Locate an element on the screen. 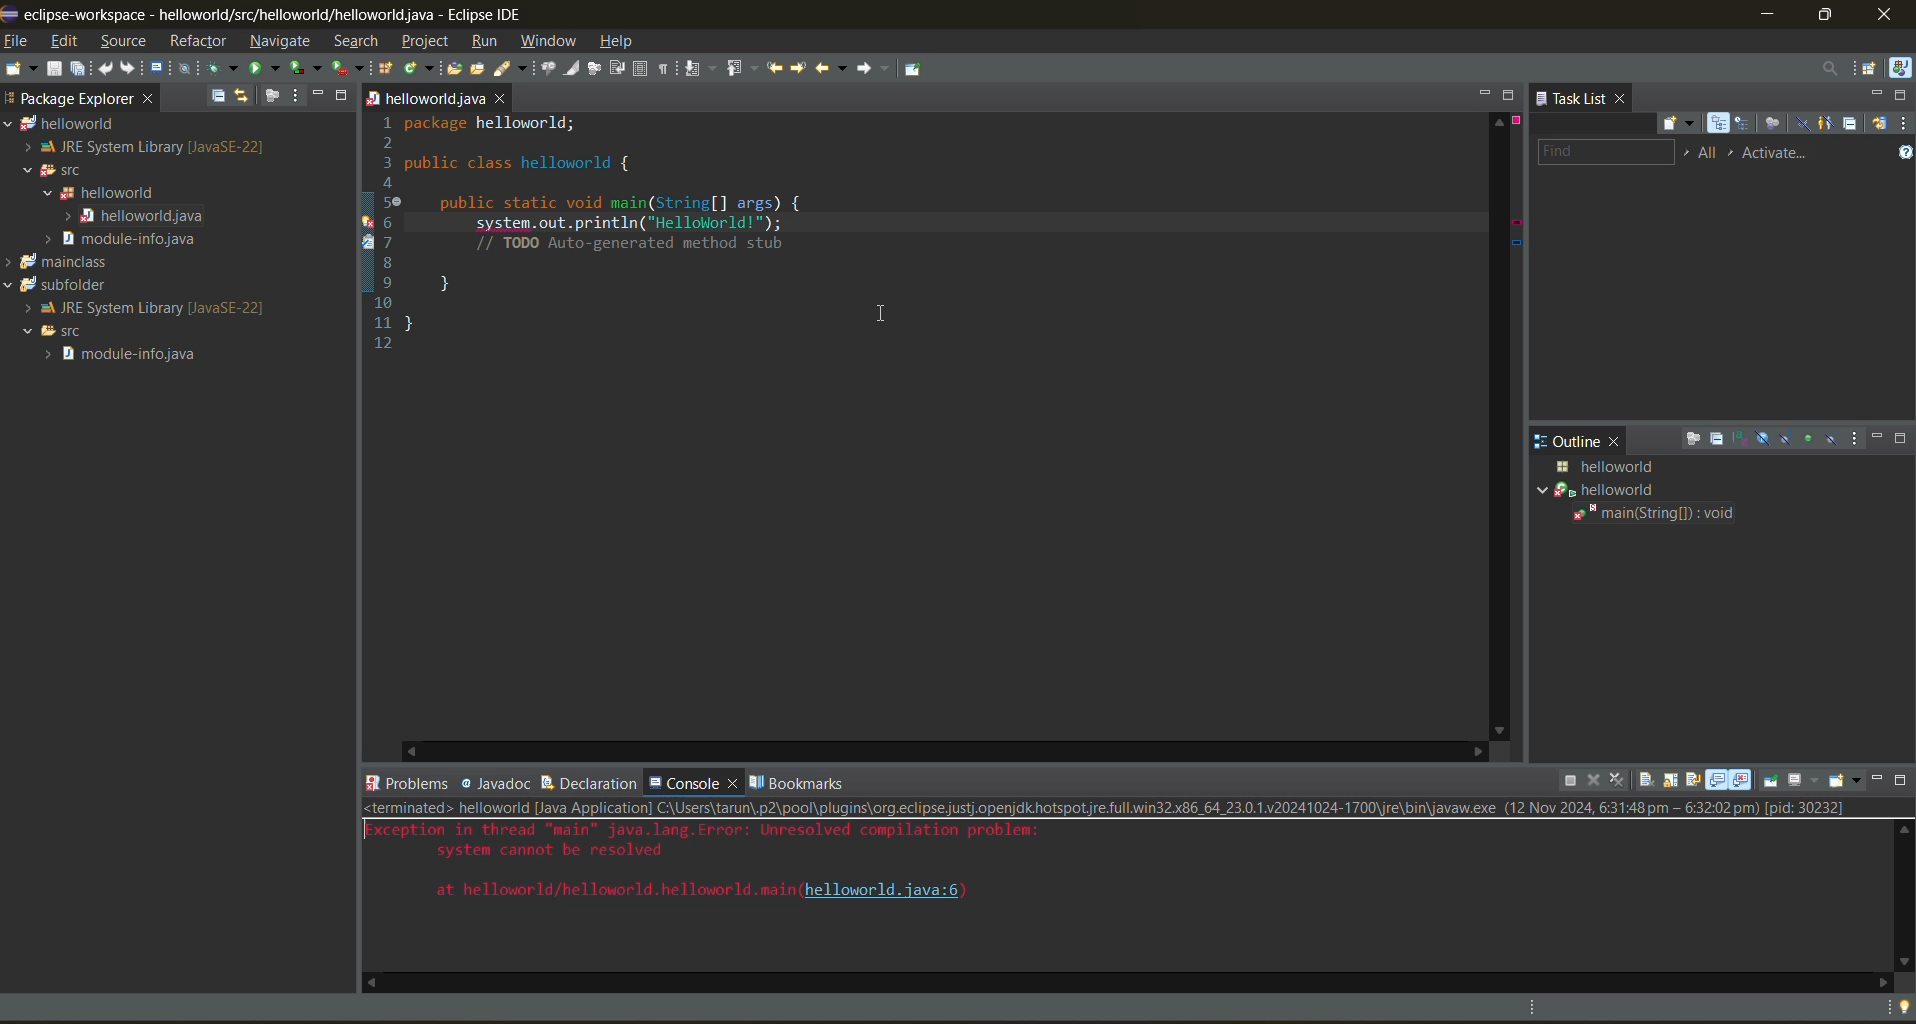 Image resolution: width=1916 pixels, height=1024 pixels. access commands and other items is located at coordinates (1836, 69).